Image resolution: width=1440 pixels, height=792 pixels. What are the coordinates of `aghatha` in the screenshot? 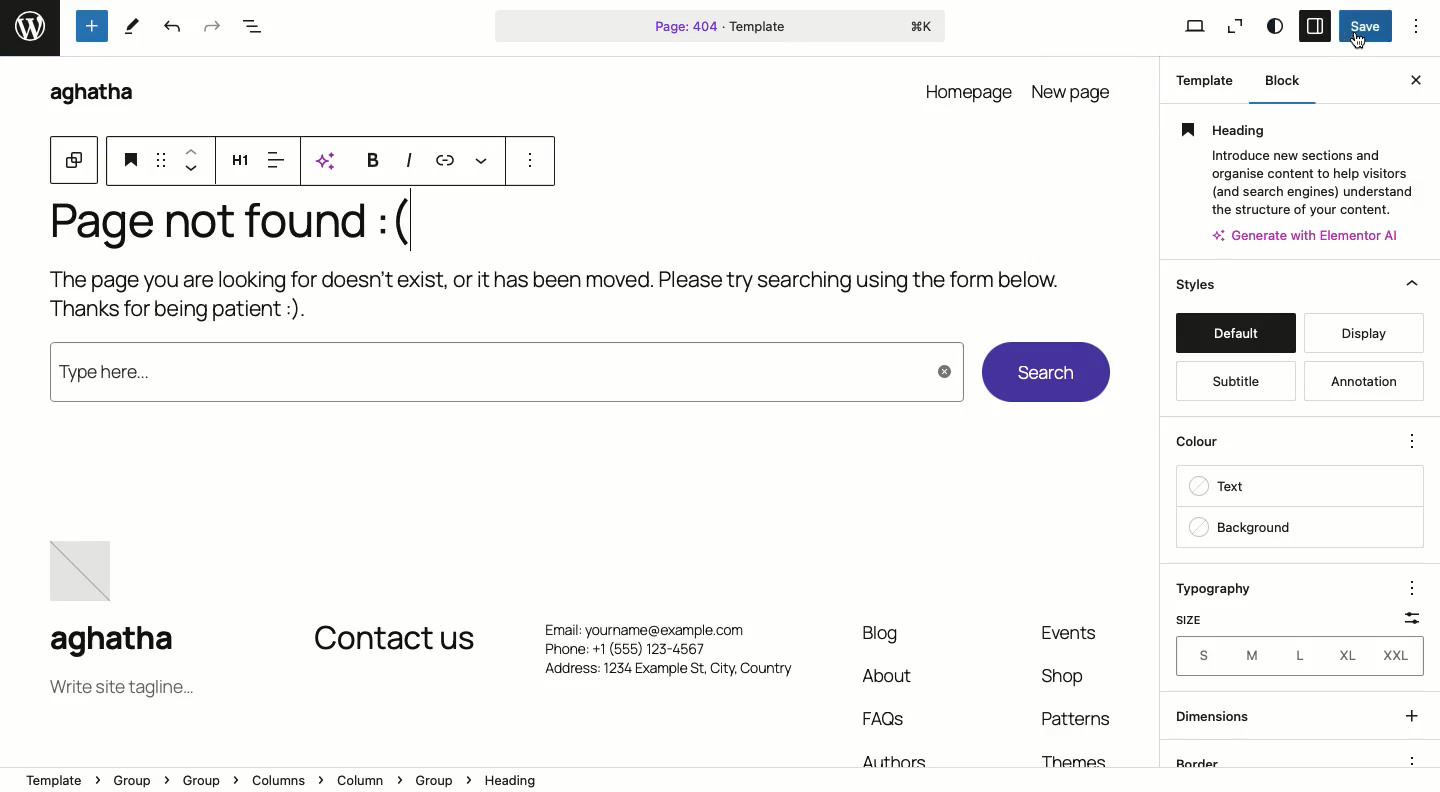 It's located at (90, 93).